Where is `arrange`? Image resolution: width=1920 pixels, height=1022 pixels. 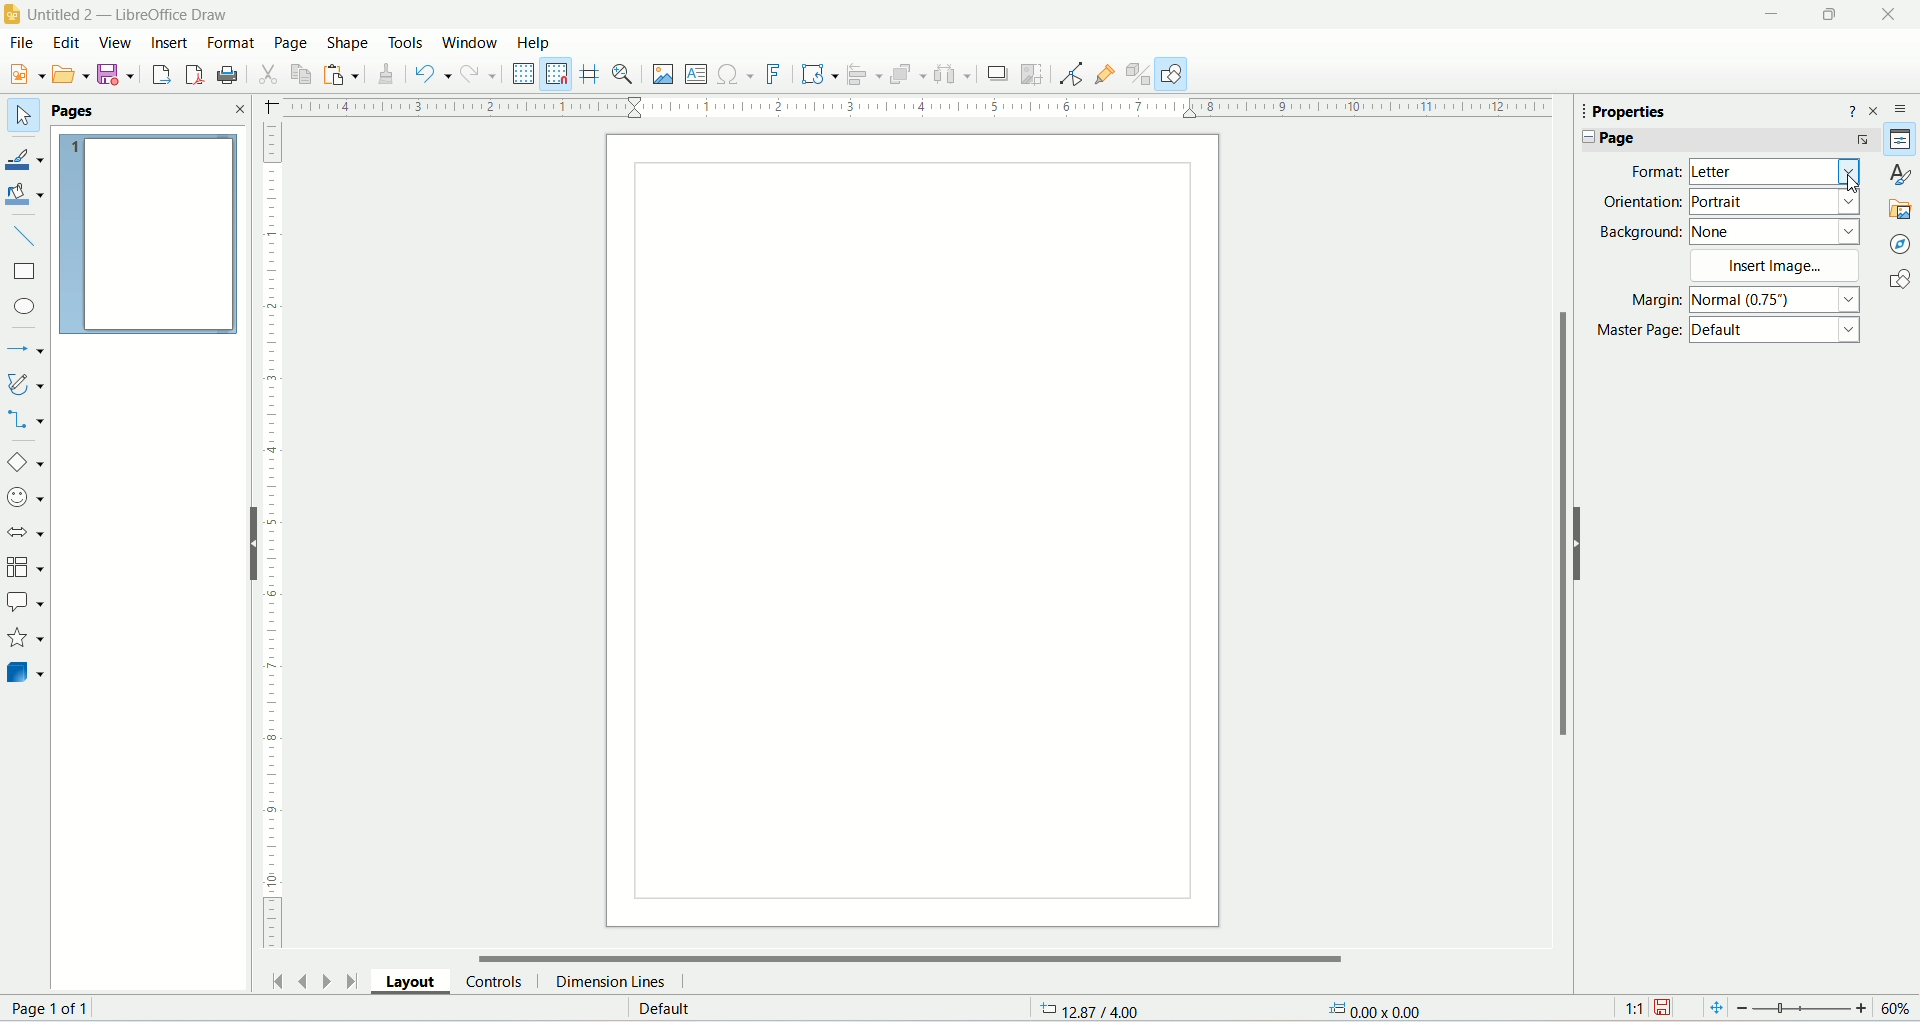 arrange is located at coordinates (908, 76).